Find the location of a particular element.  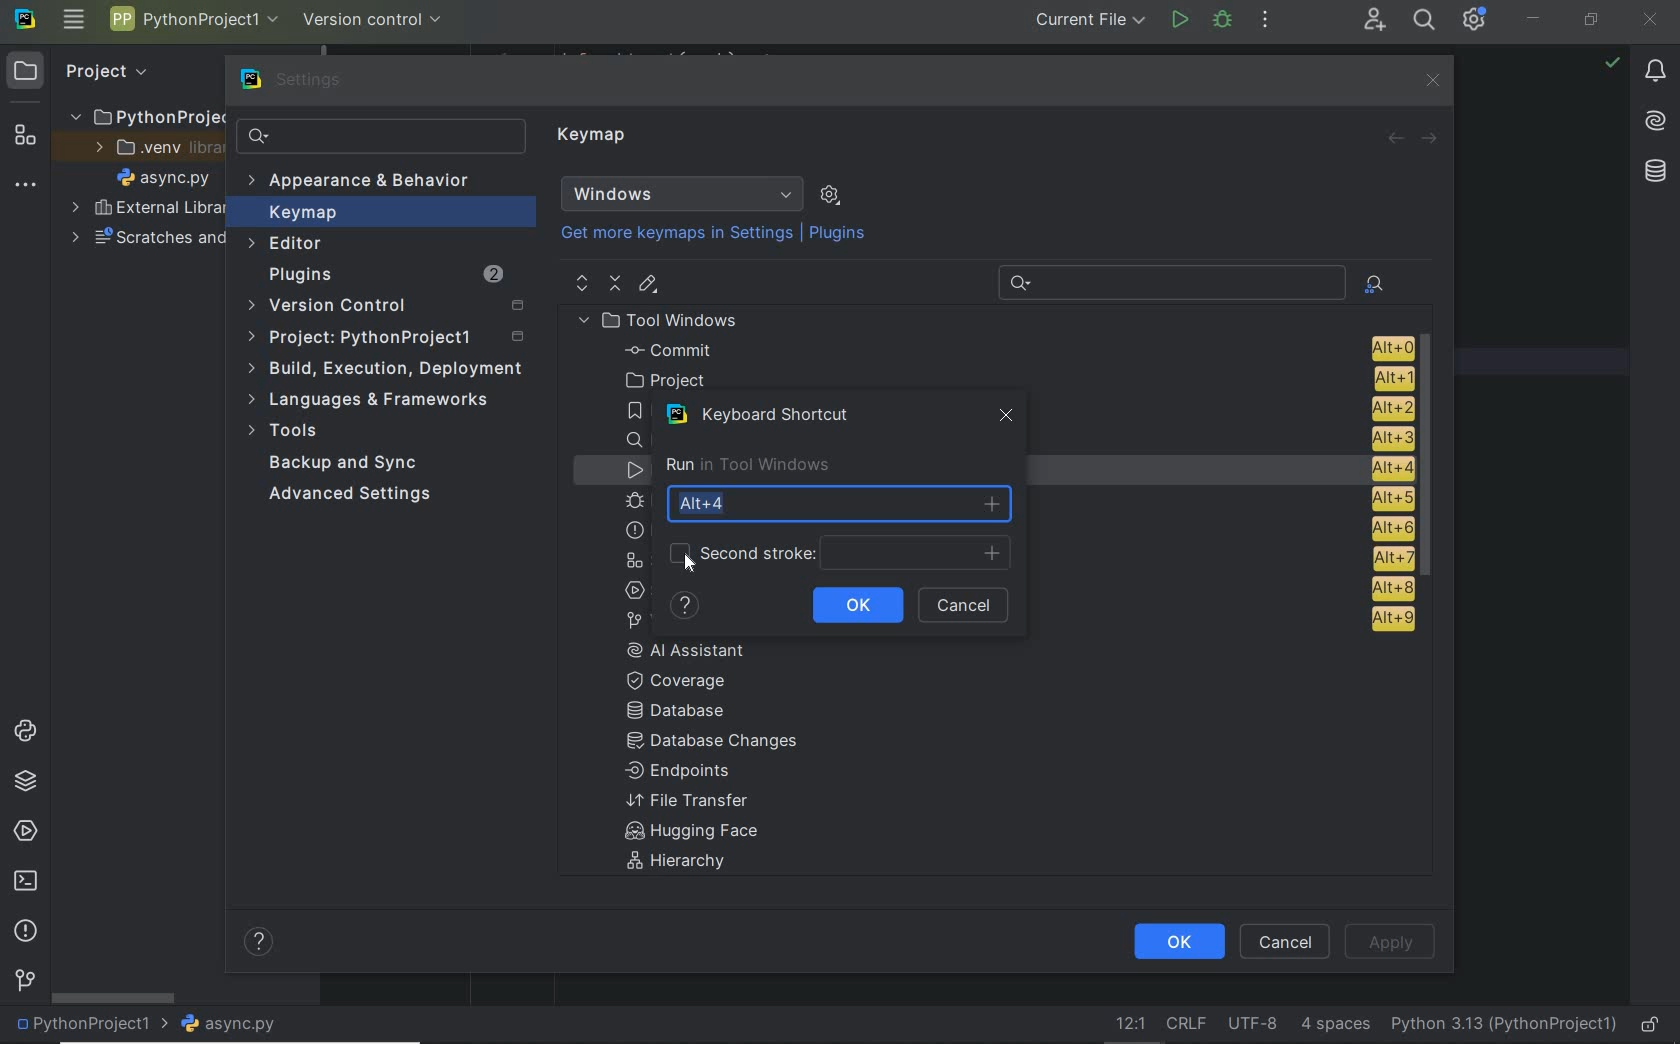

find actions by shortcut is located at coordinates (1374, 284).